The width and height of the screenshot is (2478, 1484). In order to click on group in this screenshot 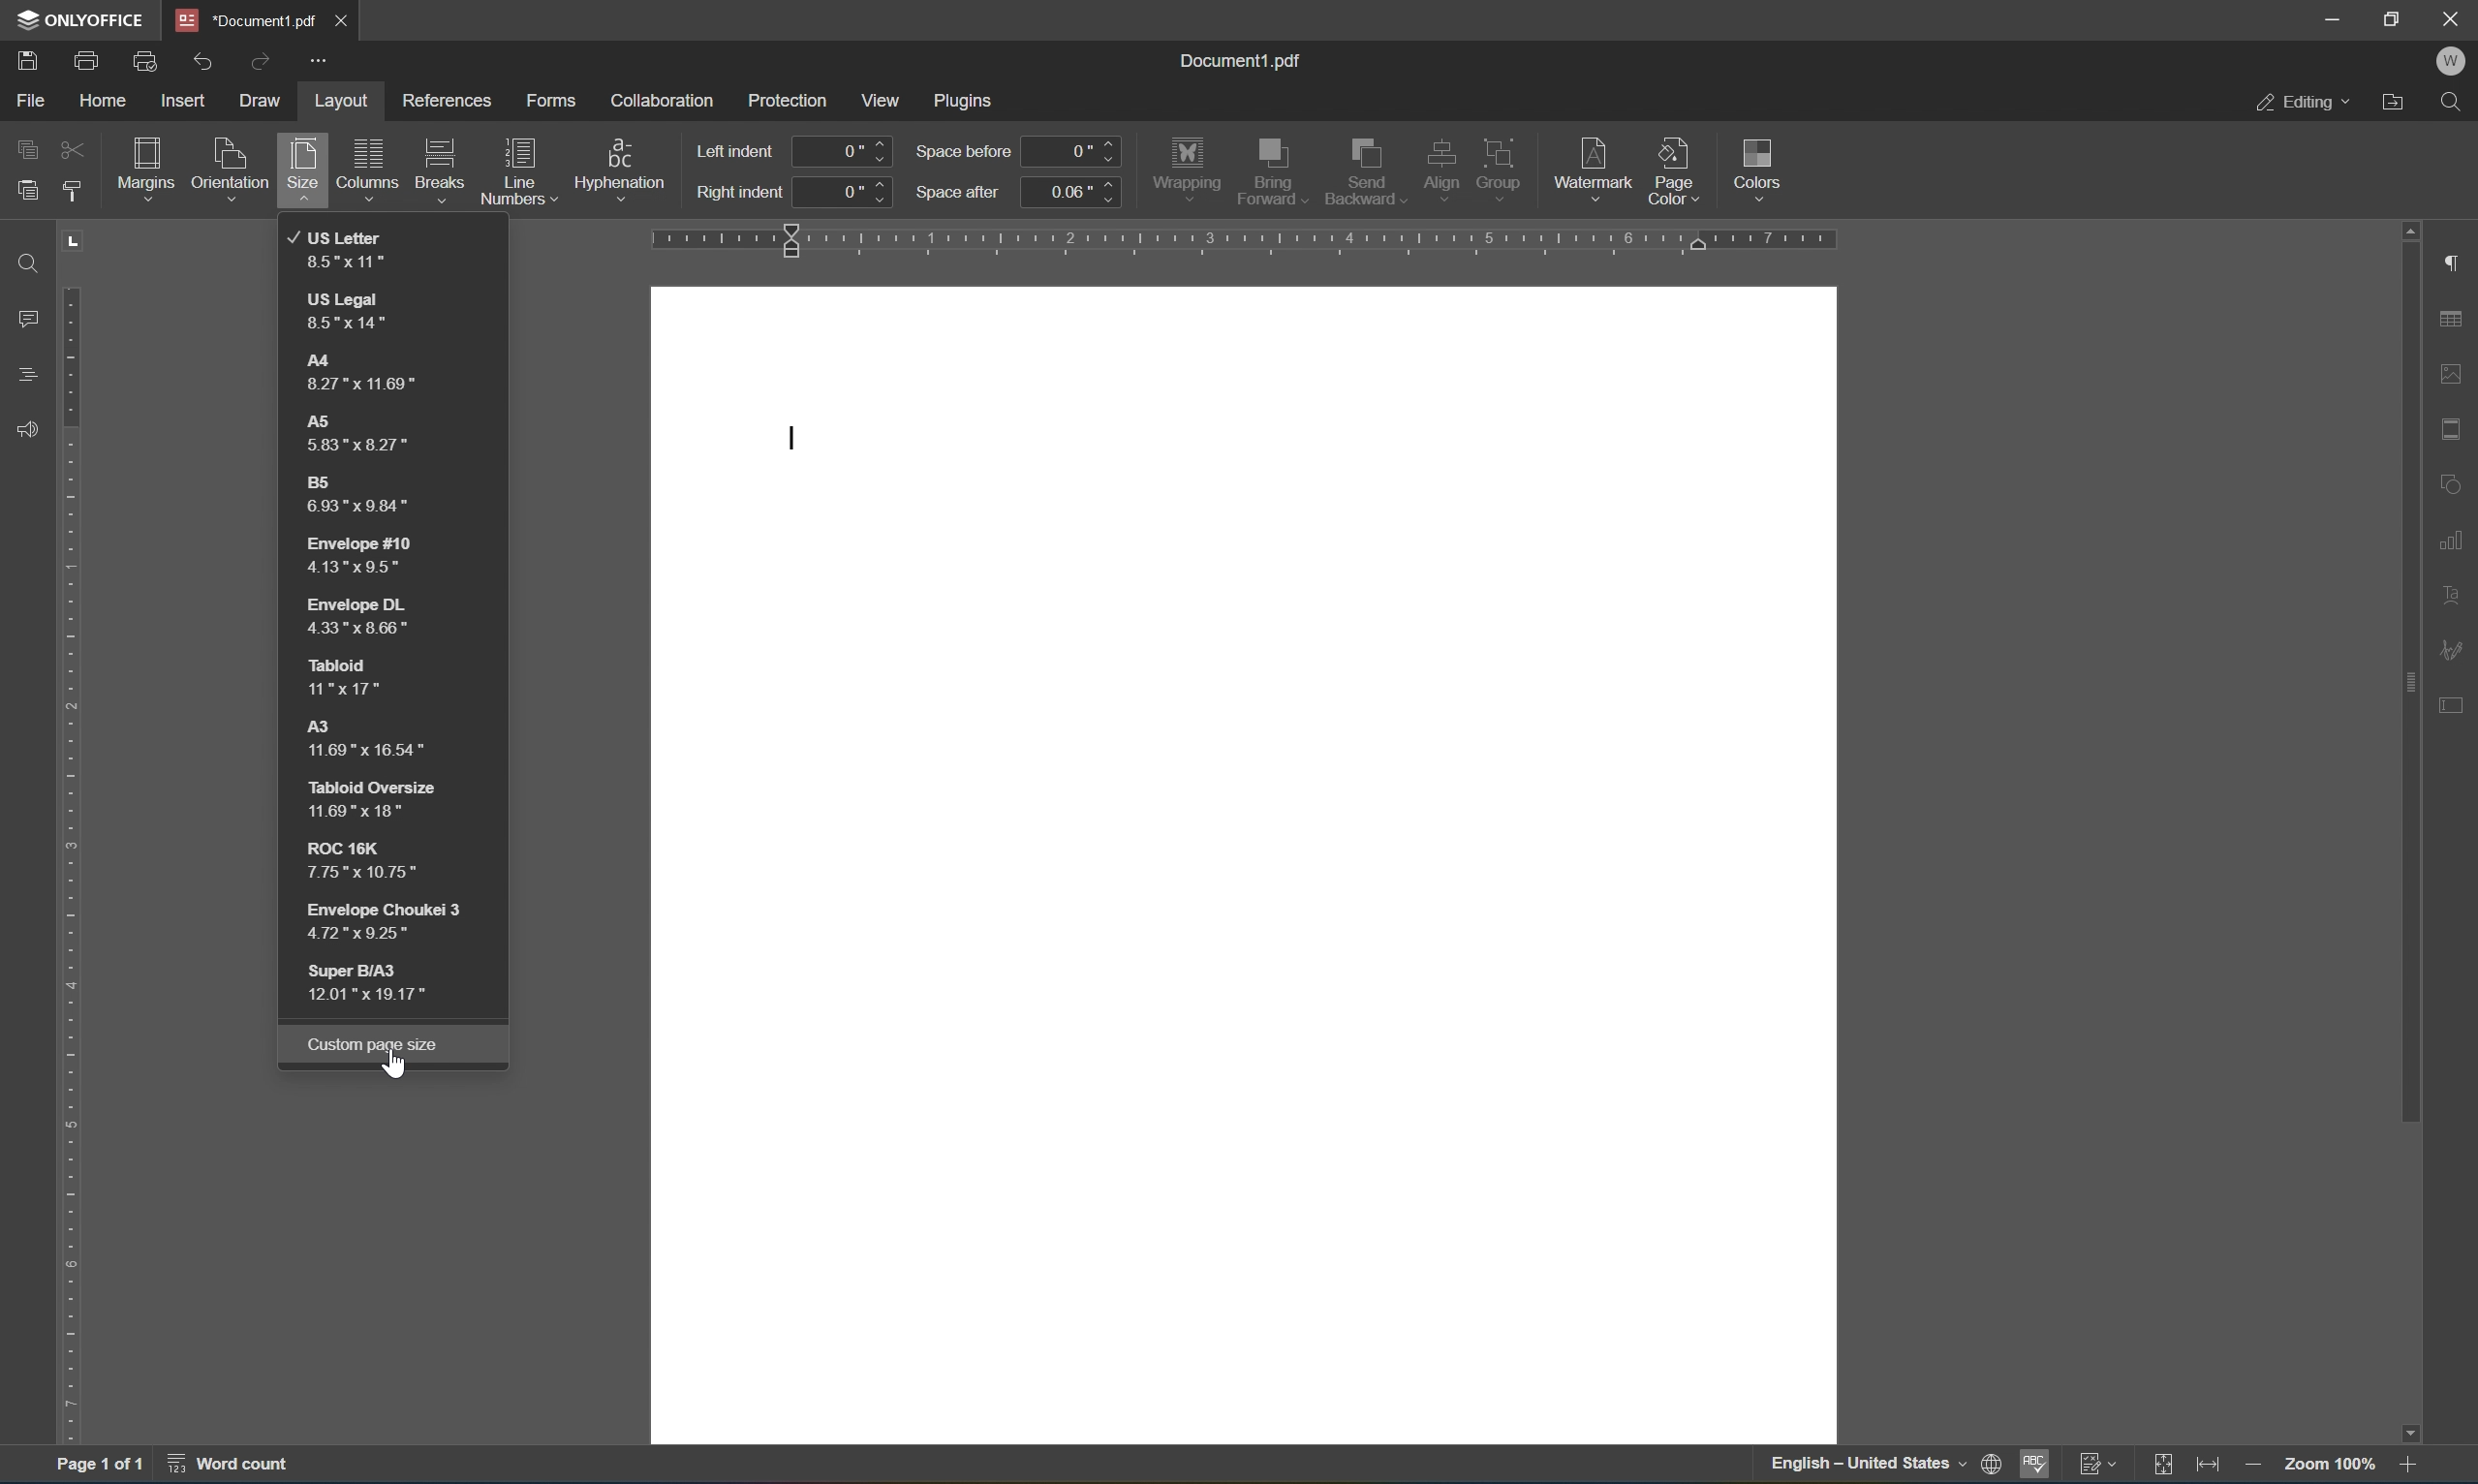, I will do `click(1504, 164)`.